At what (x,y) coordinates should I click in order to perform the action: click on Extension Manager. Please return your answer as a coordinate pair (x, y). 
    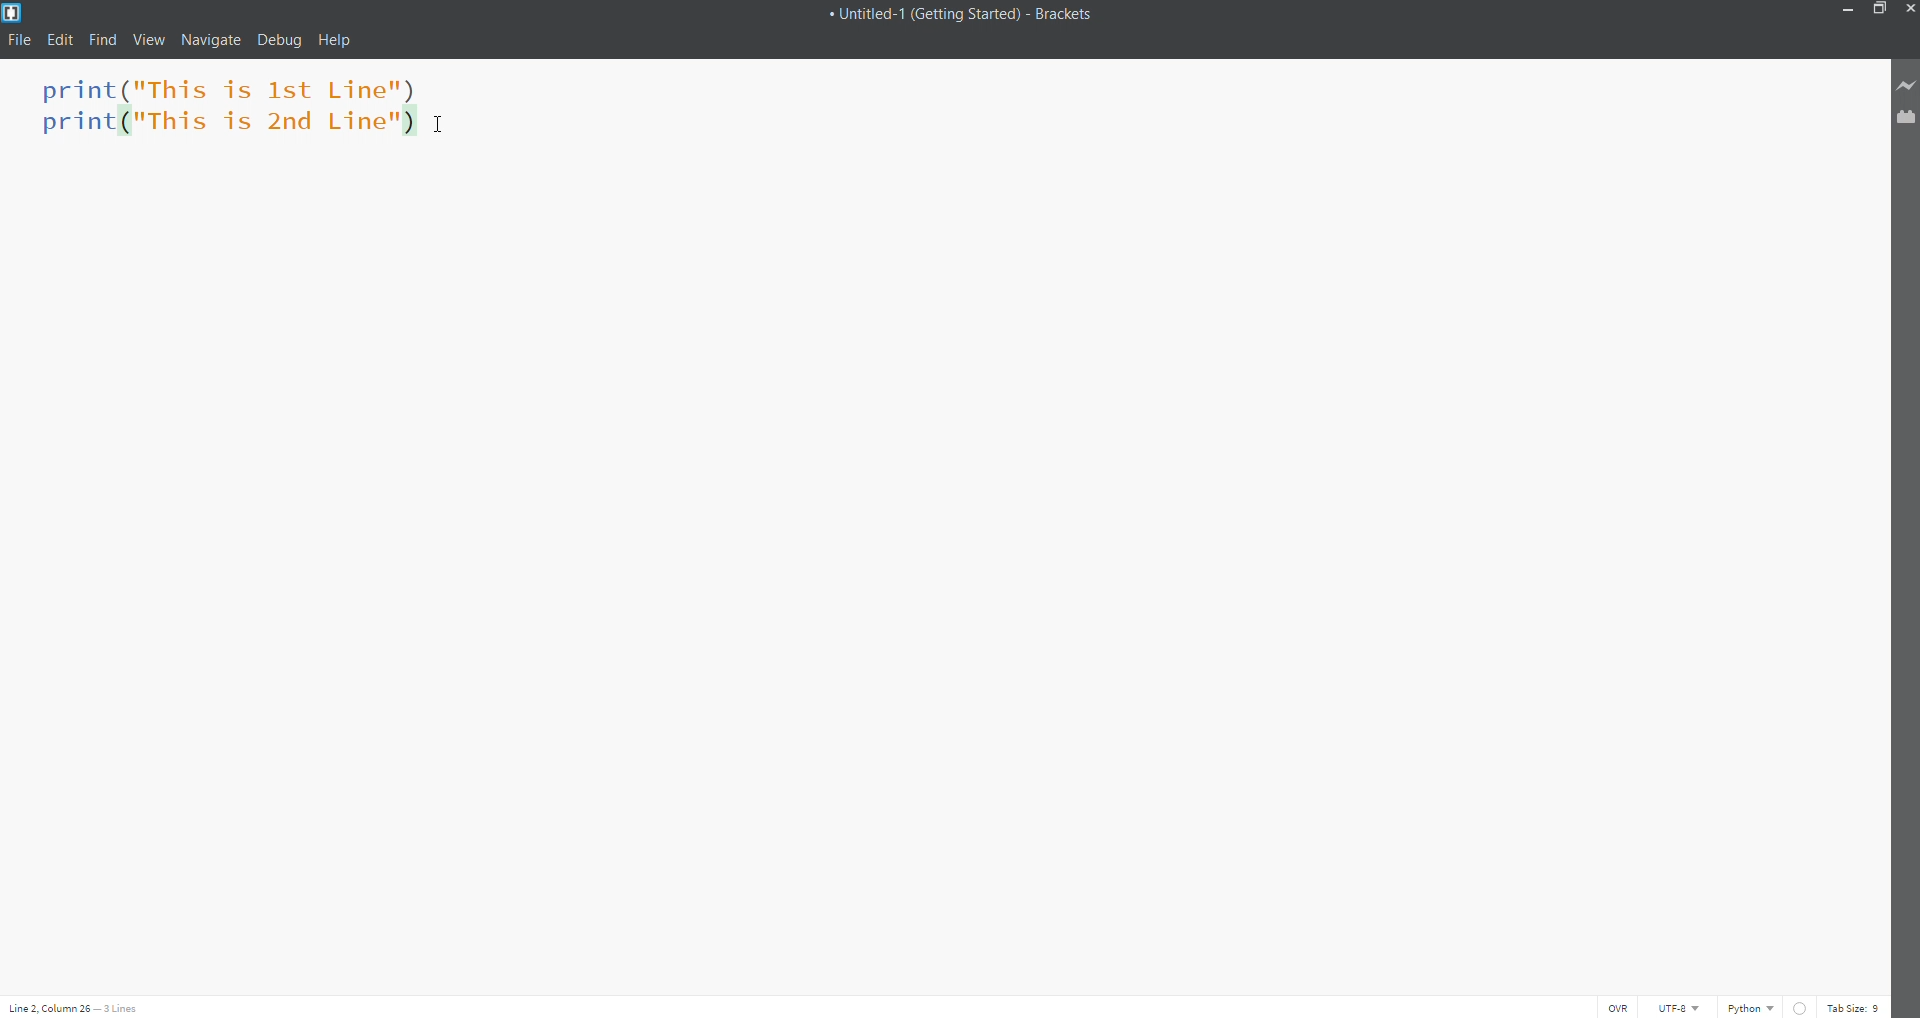
    Looking at the image, I should click on (1905, 119).